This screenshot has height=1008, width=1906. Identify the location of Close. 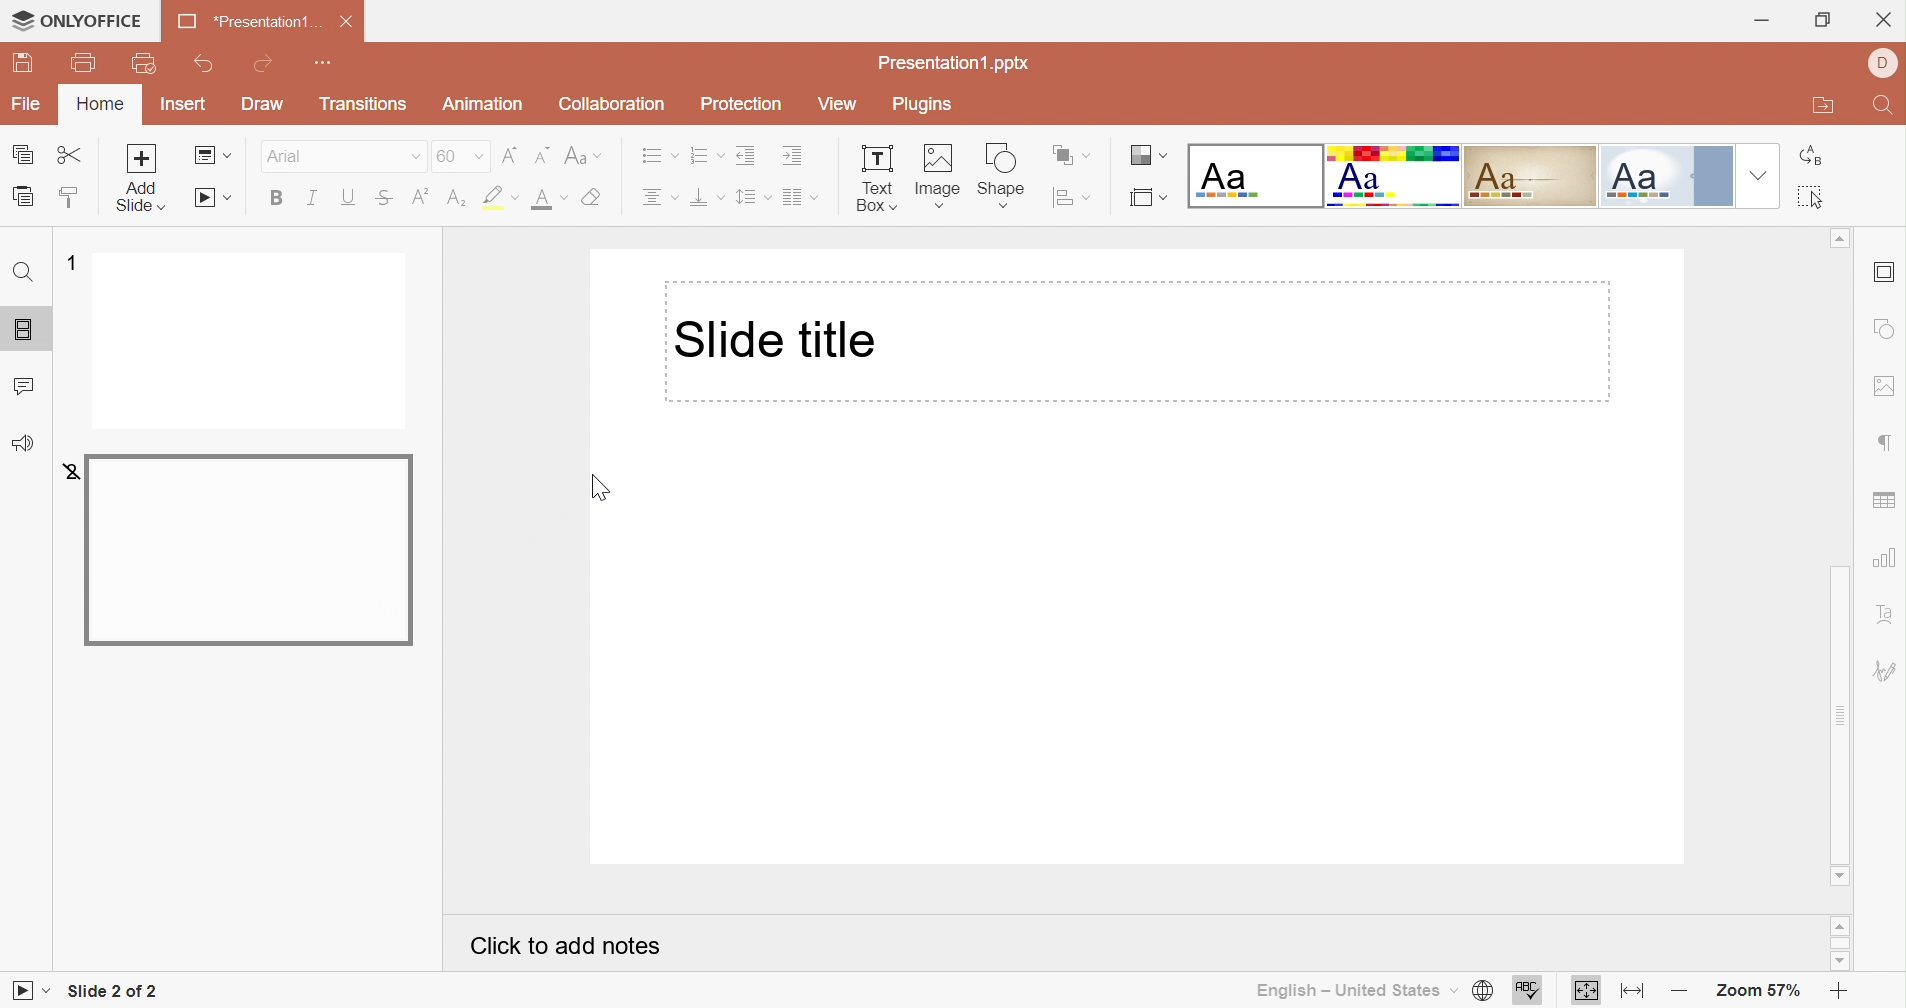
(349, 22).